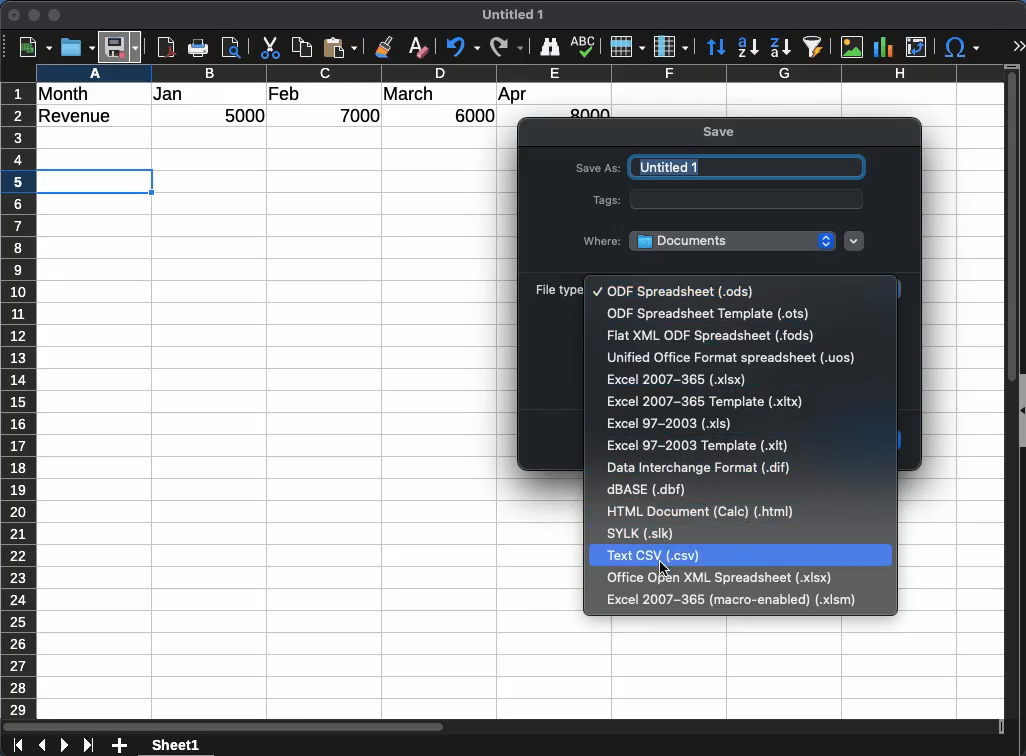 This screenshot has height=756, width=1026. Describe the element at coordinates (233, 49) in the screenshot. I see `print preview` at that location.